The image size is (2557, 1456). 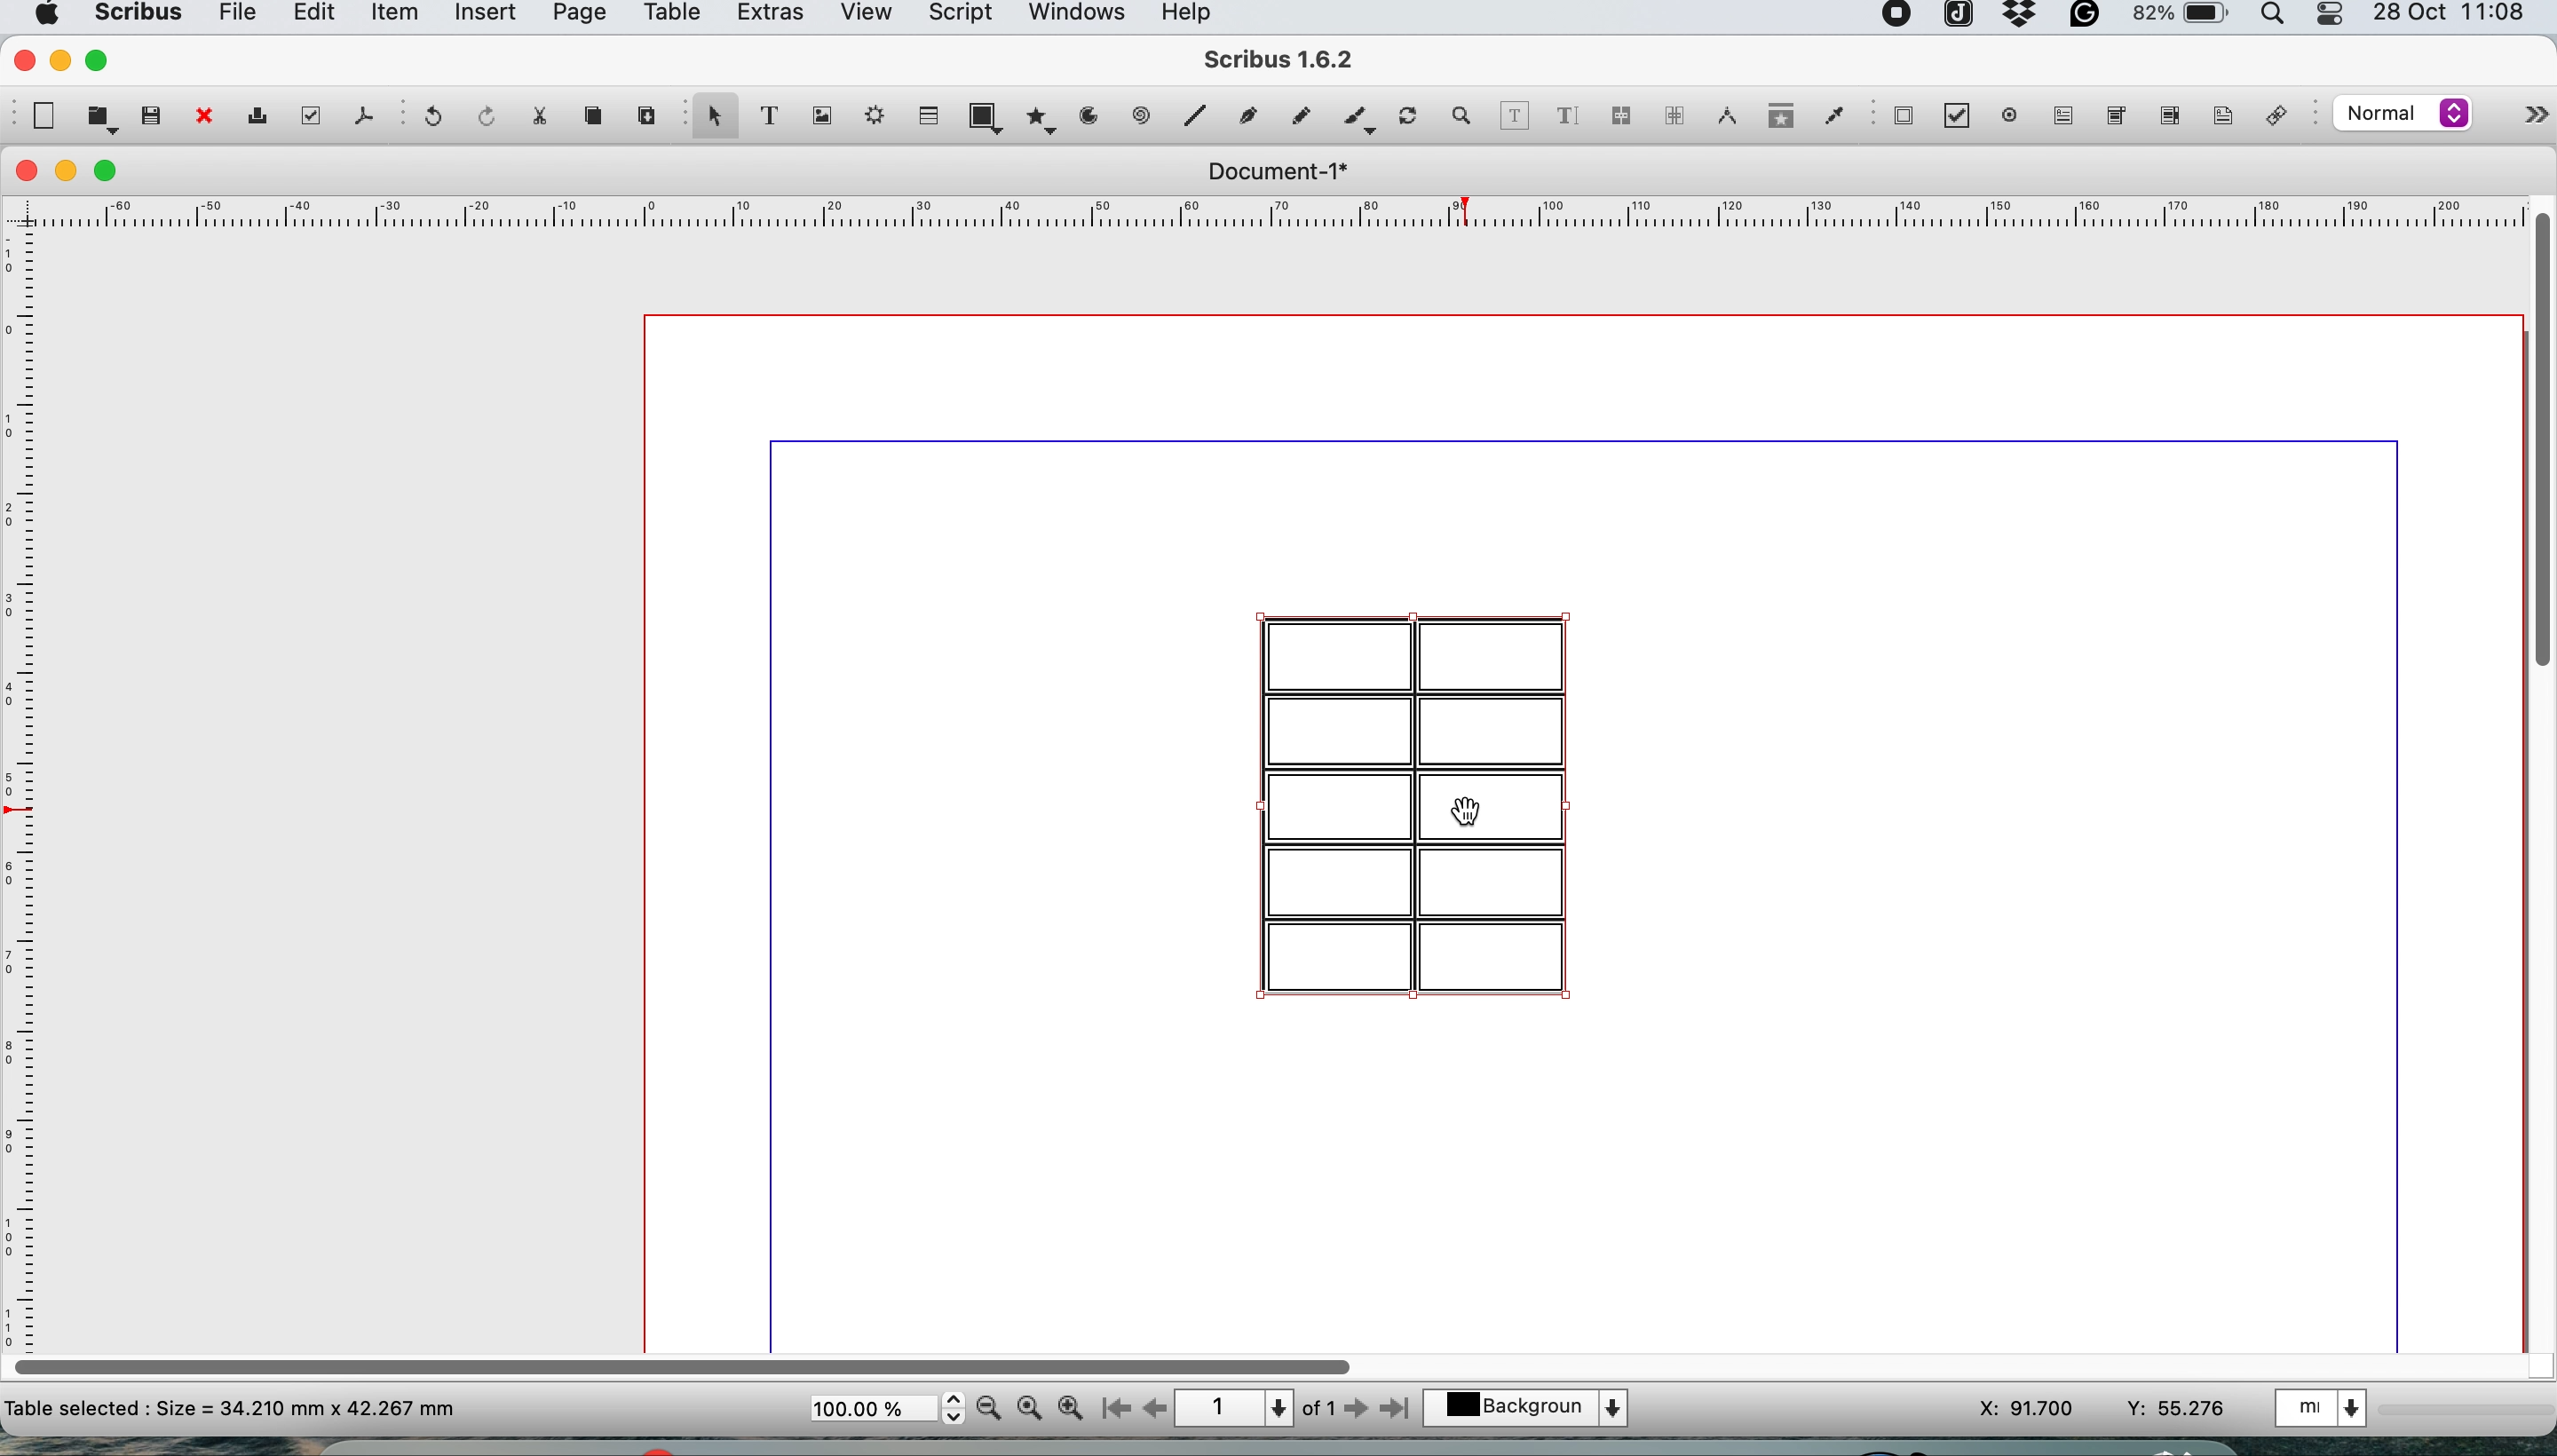 I want to click on windows, so click(x=1075, y=18).